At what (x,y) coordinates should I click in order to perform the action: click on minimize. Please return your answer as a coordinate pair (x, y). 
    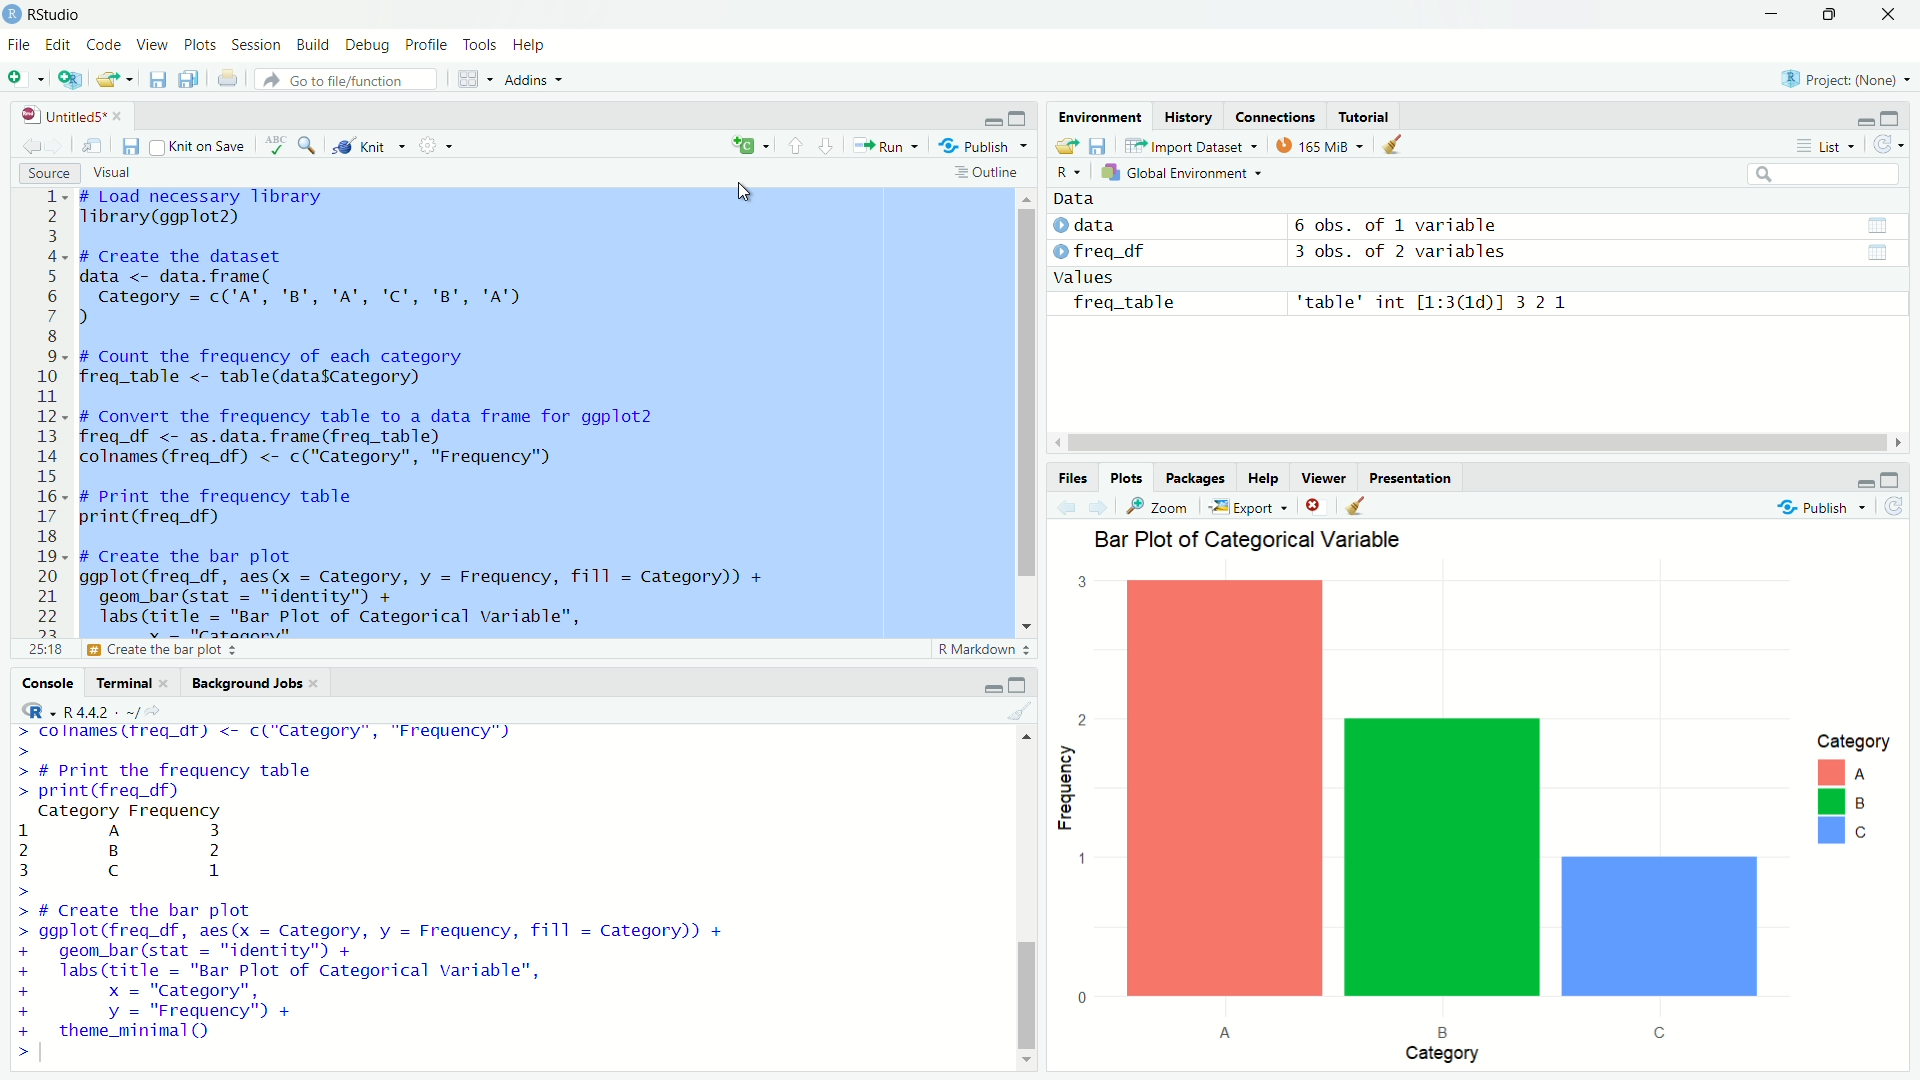
    Looking at the image, I should click on (994, 122).